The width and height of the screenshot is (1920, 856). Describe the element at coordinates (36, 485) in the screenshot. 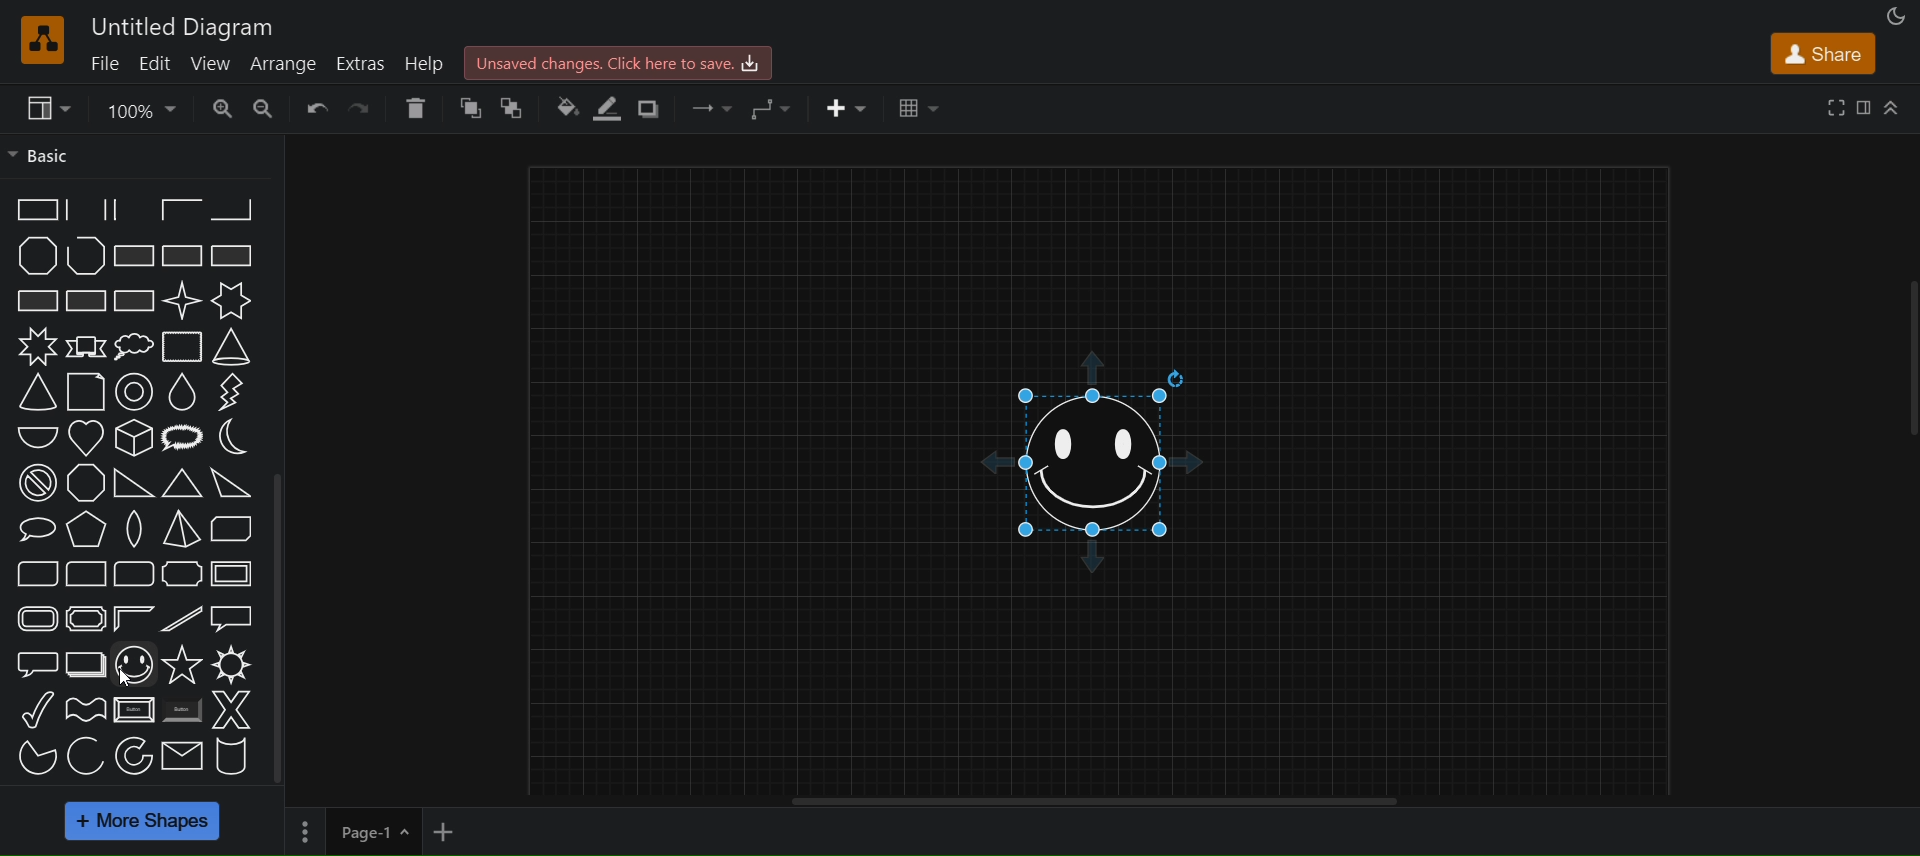

I see `no symbol` at that location.